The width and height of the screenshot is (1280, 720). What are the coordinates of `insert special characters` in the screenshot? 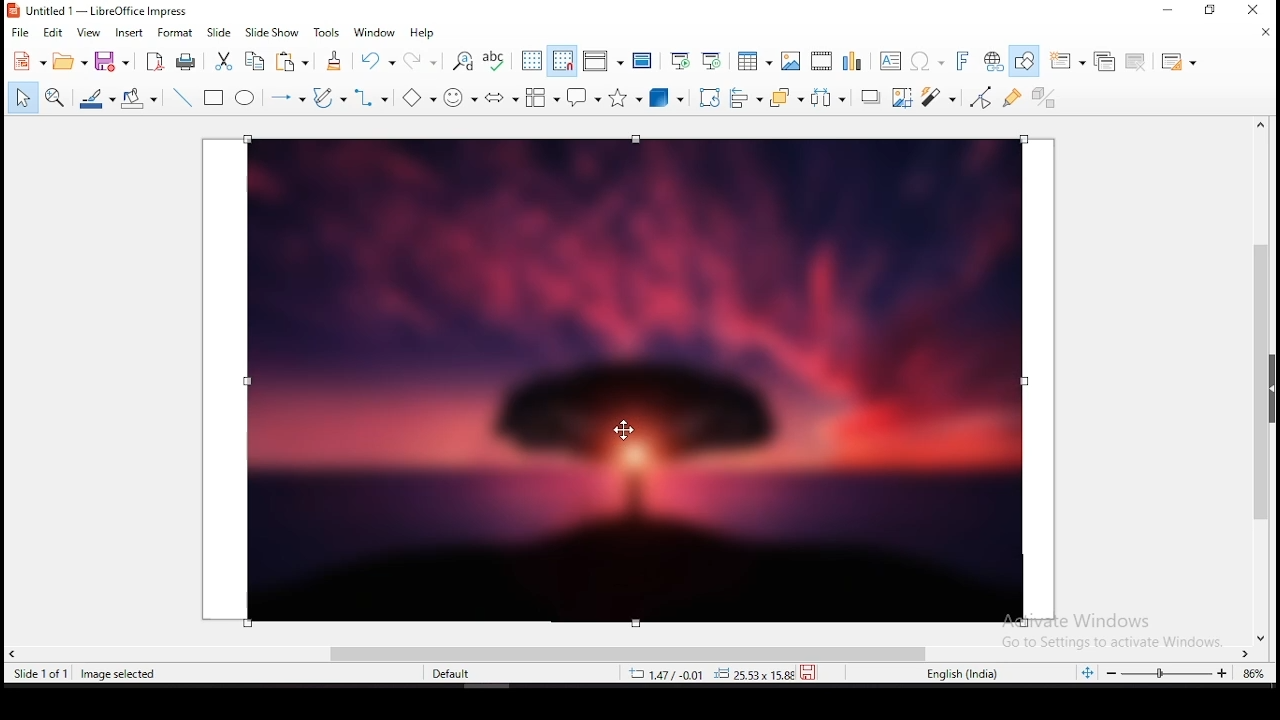 It's located at (925, 61).